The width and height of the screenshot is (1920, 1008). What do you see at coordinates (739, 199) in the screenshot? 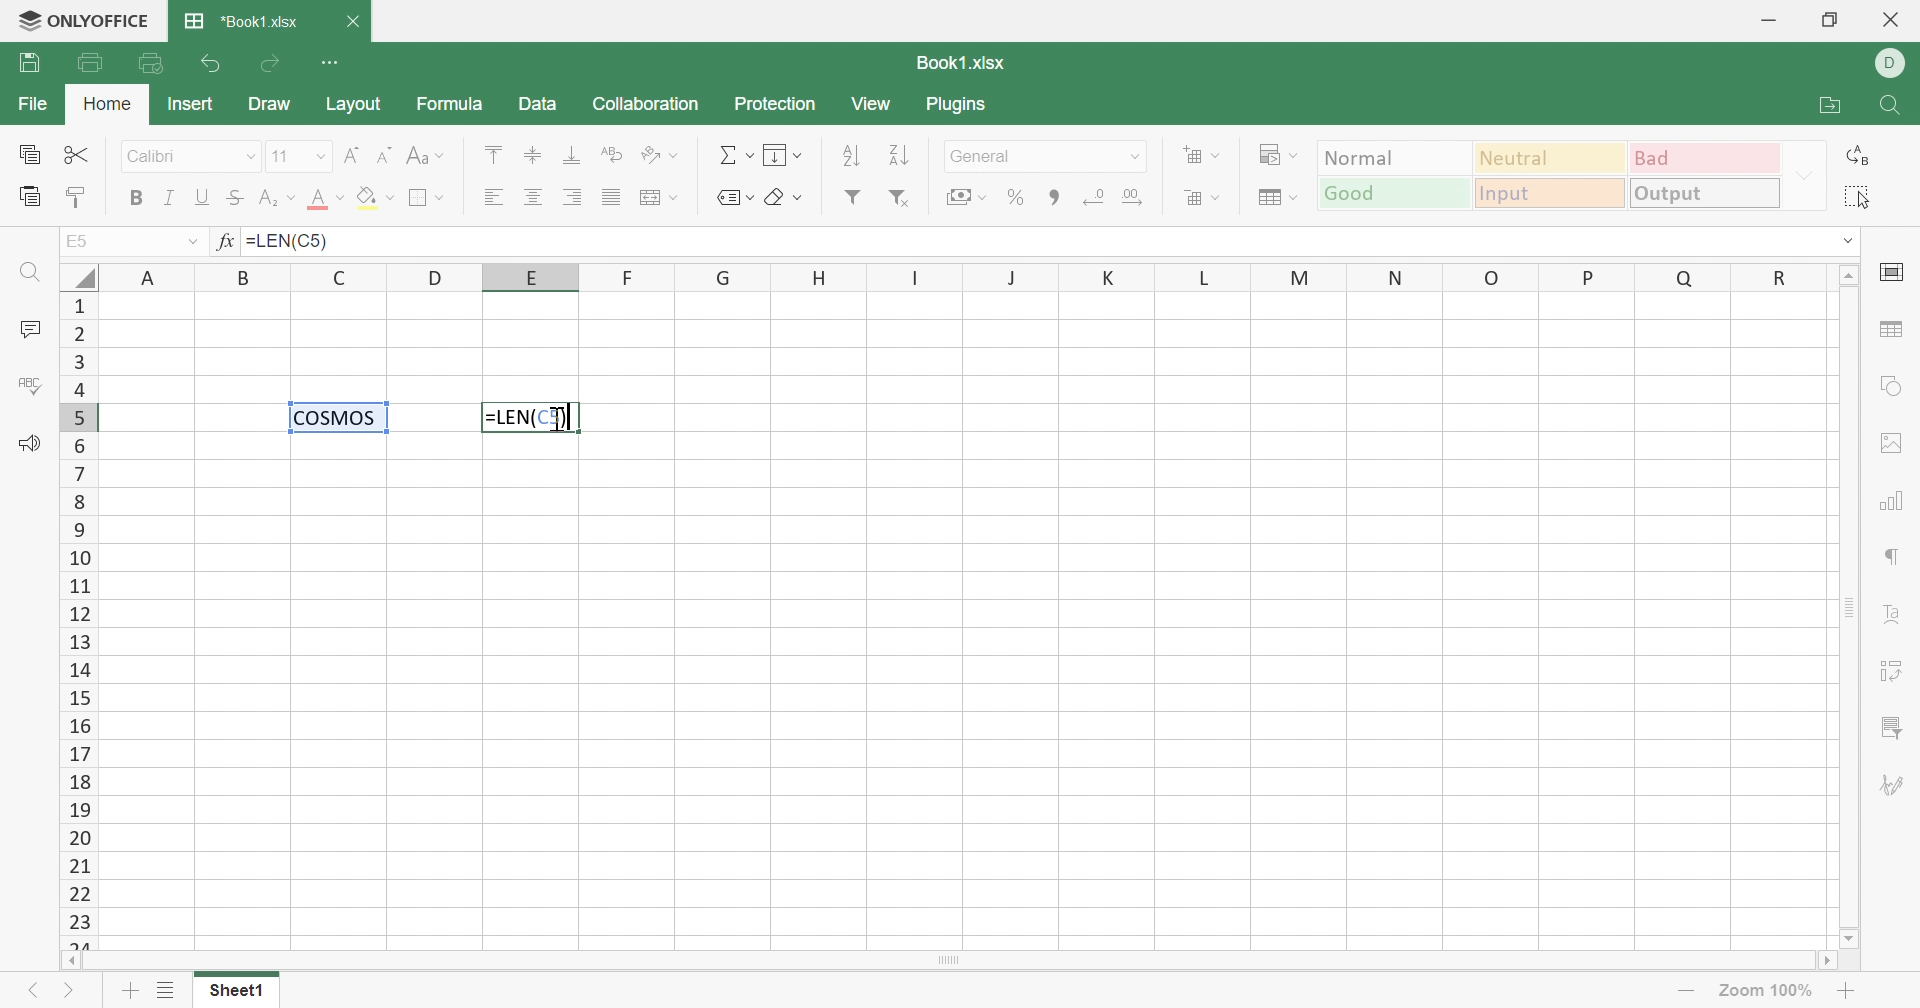
I see `Named ranges` at bounding box center [739, 199].